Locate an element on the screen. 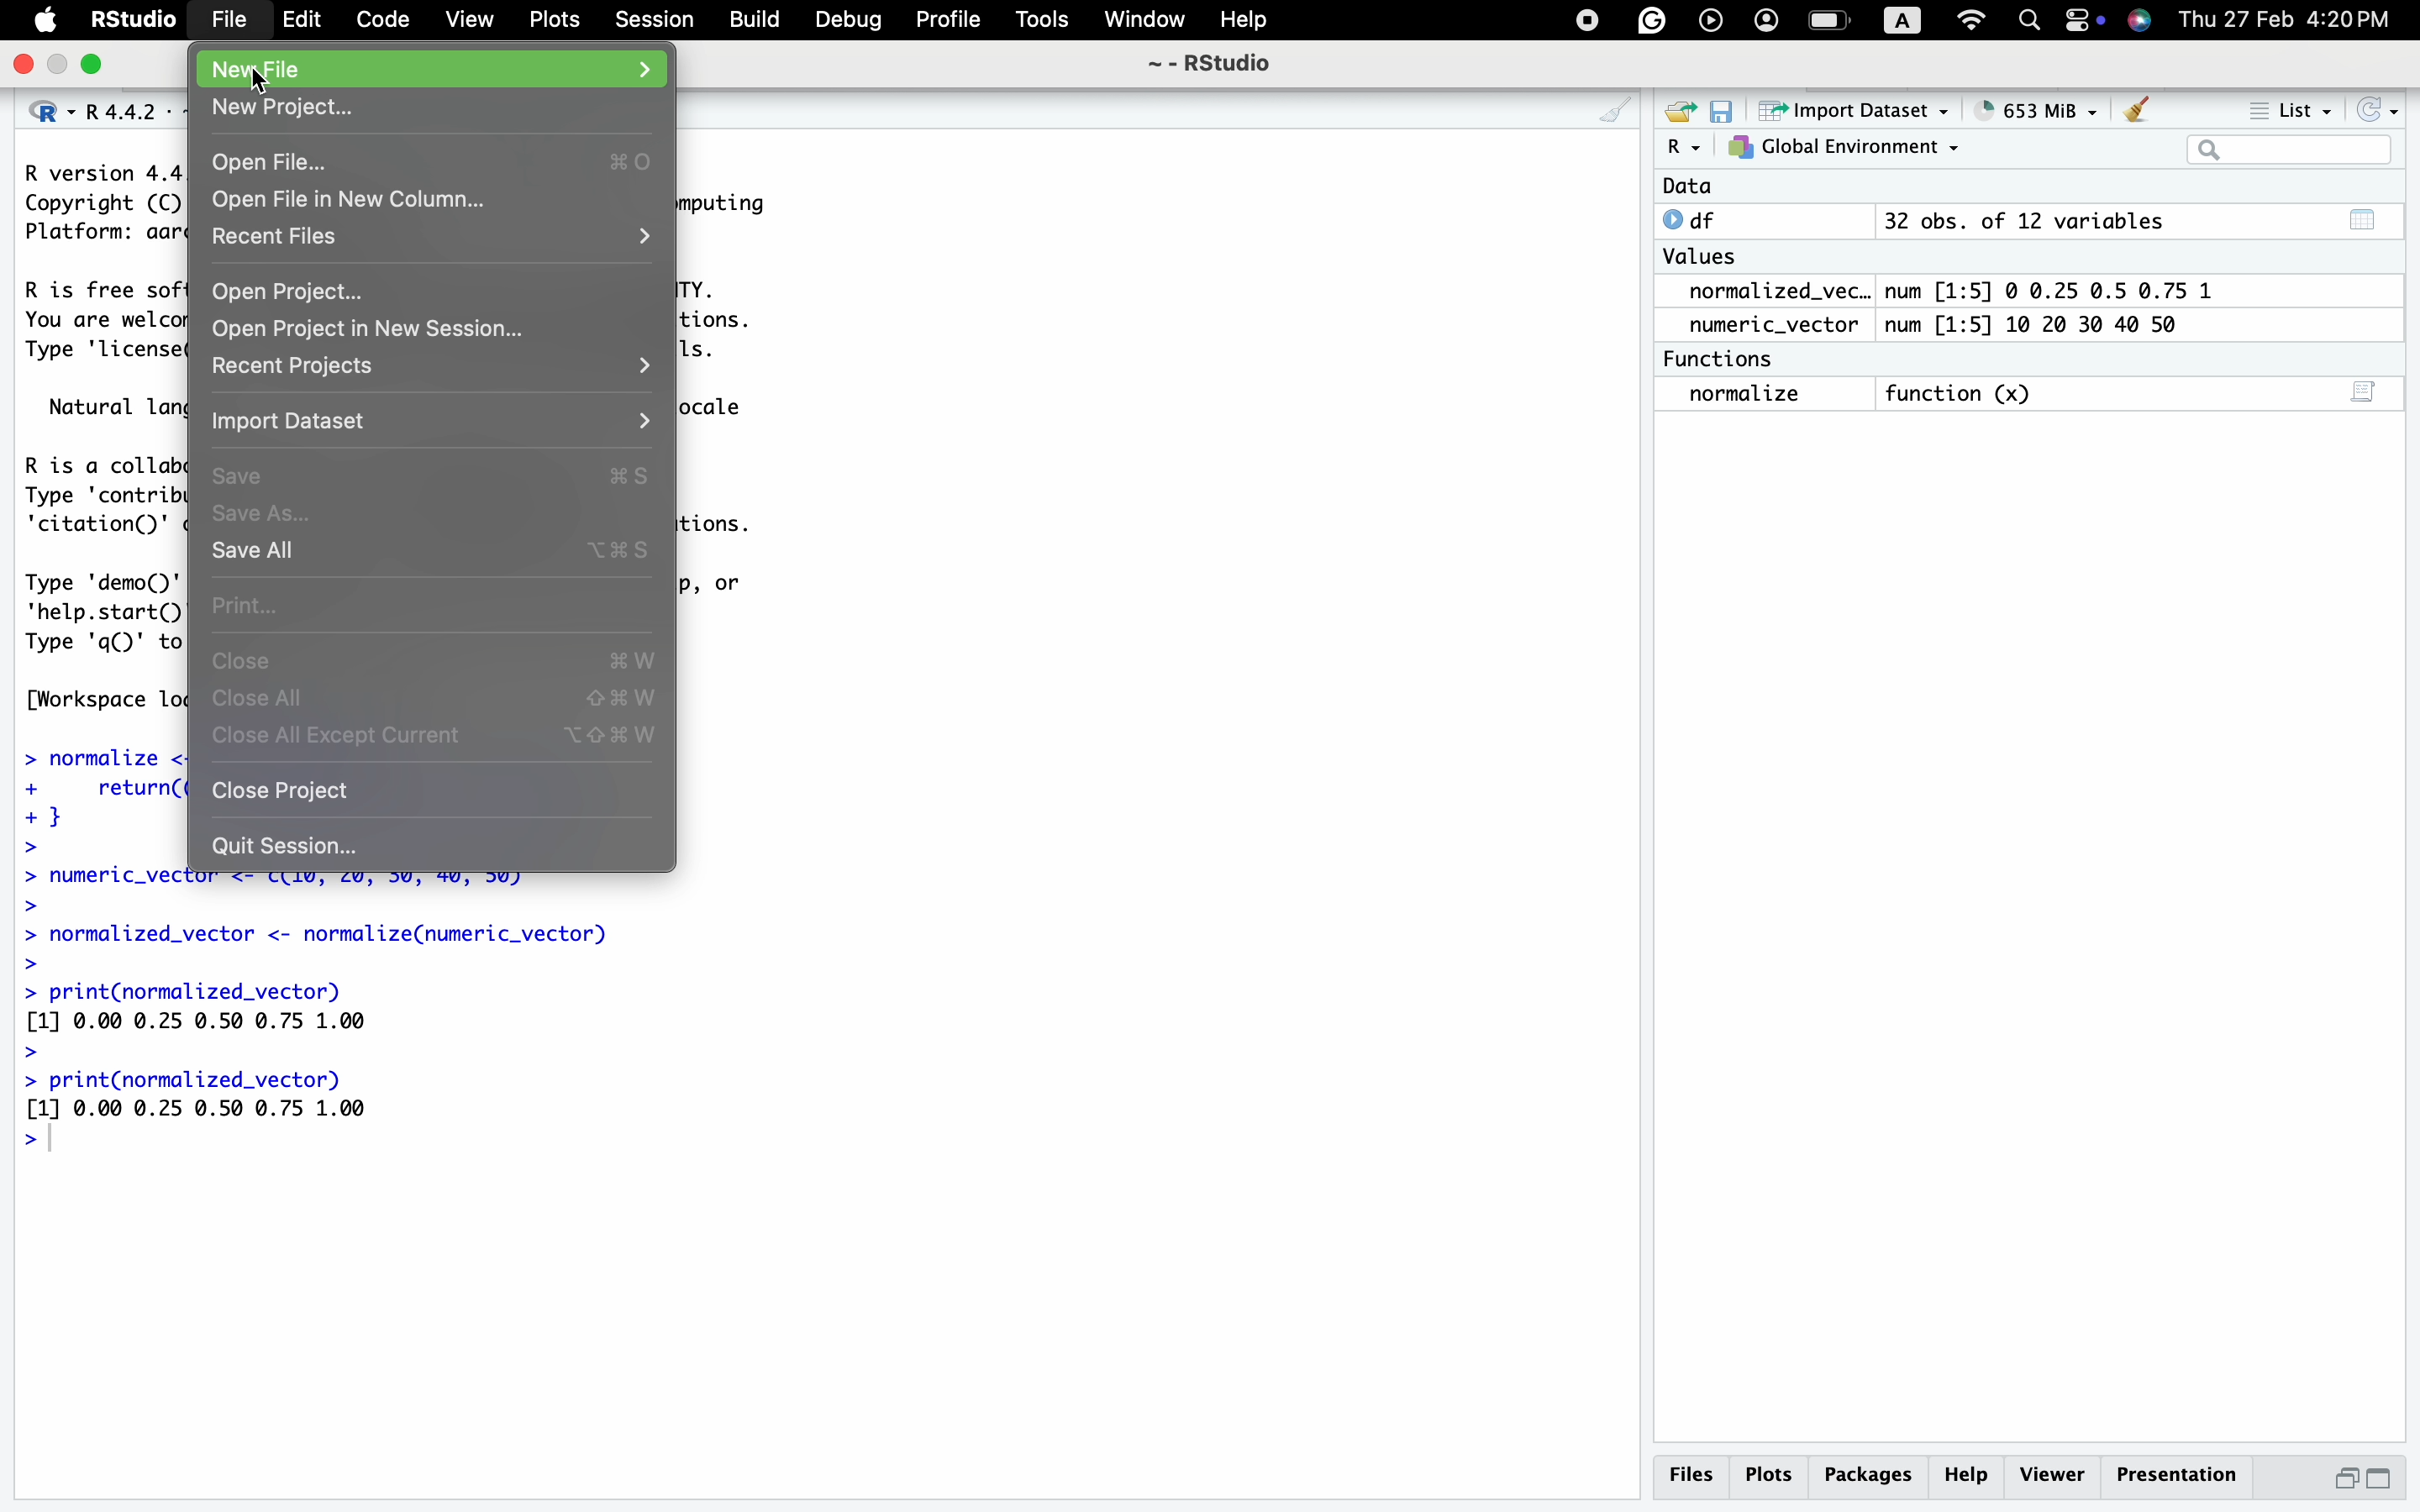  Apple is located at coordinates (47, 21).